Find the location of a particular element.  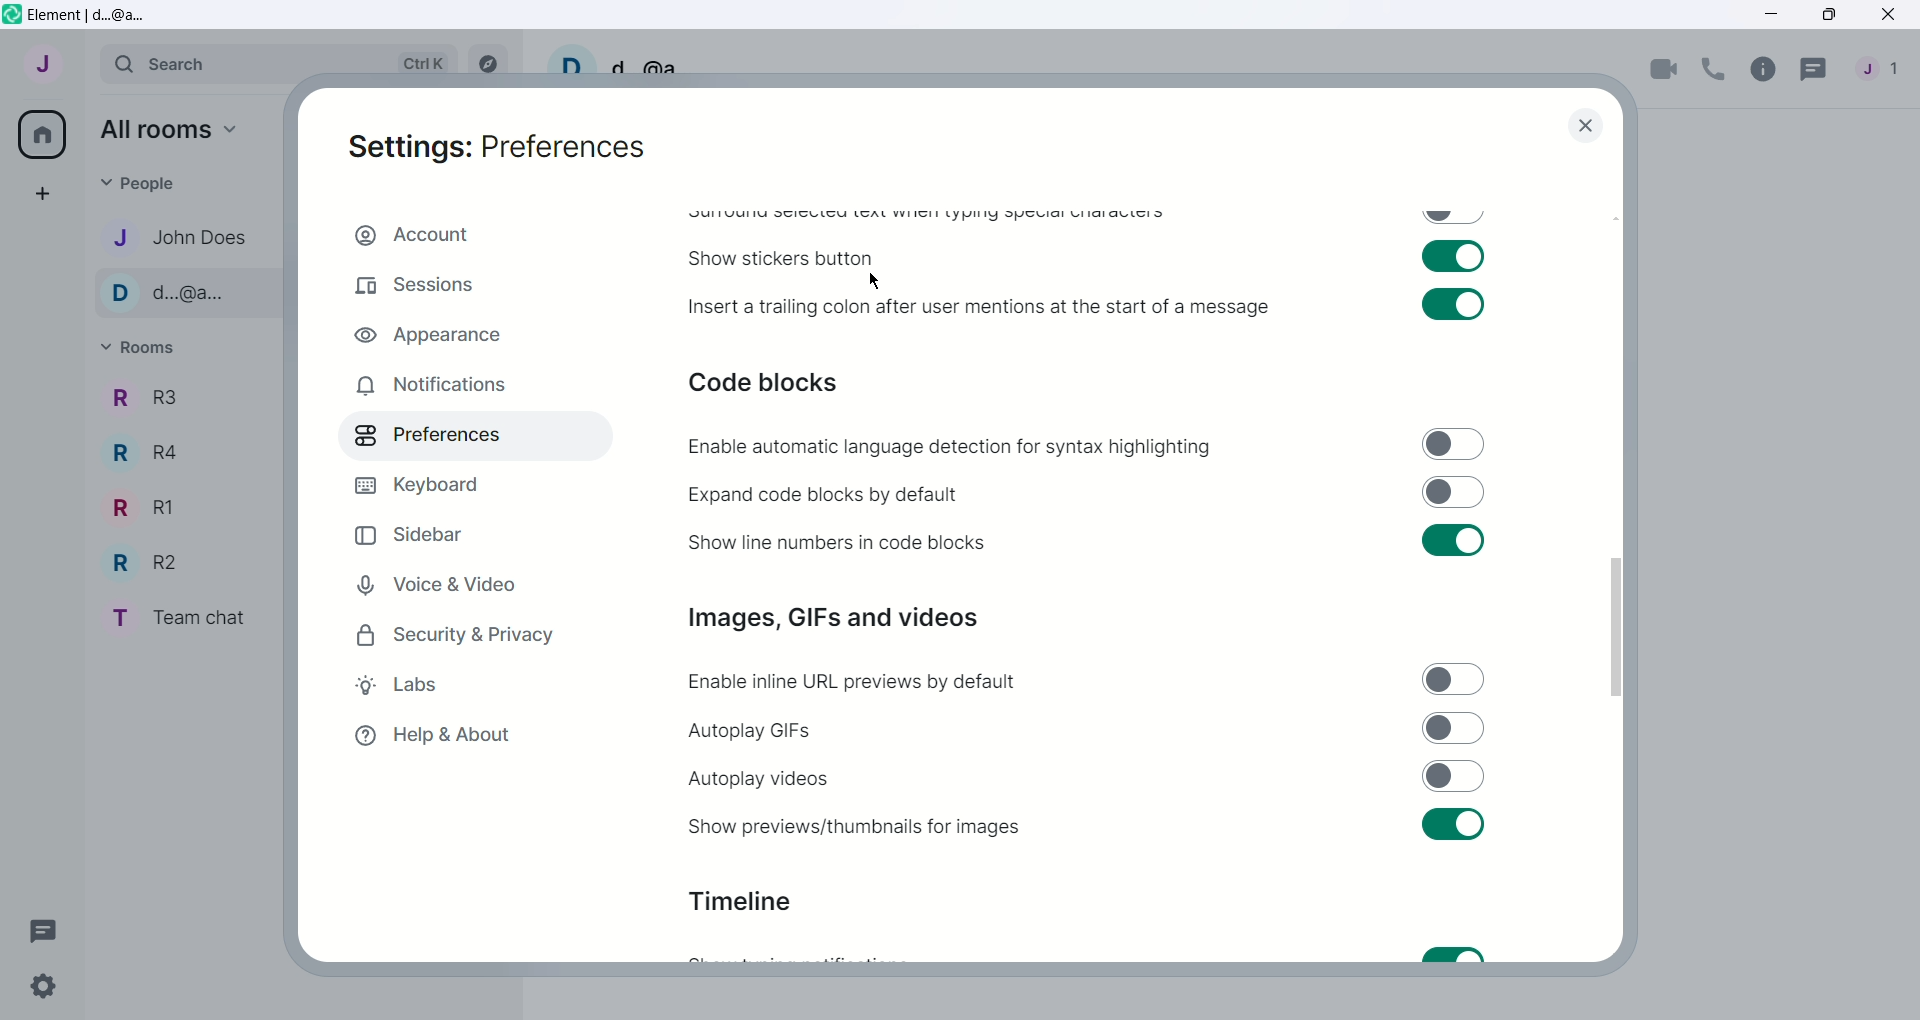

Show line numbers in code blocks is located at coordinates (837, 541).